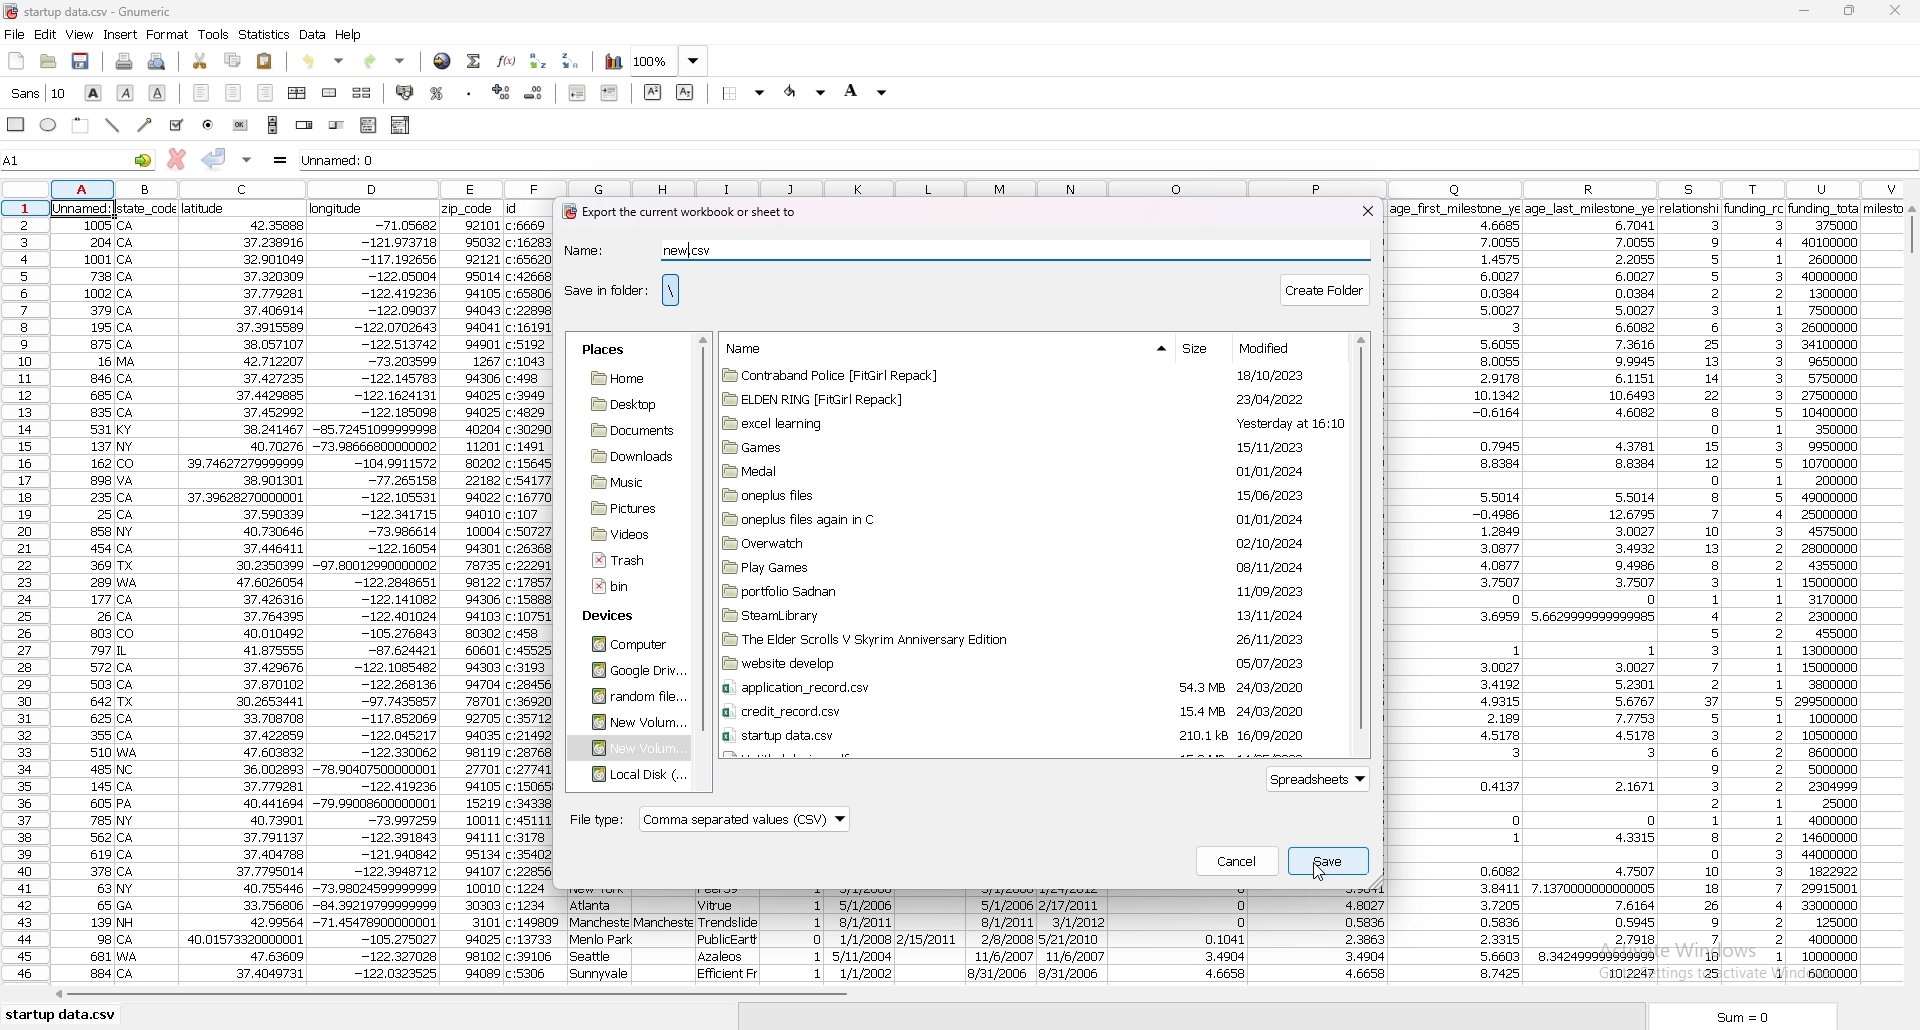  What do you see at coordinates (402, 125) in the screenshot?
I see `combo box` at bounding box center [402, 125].